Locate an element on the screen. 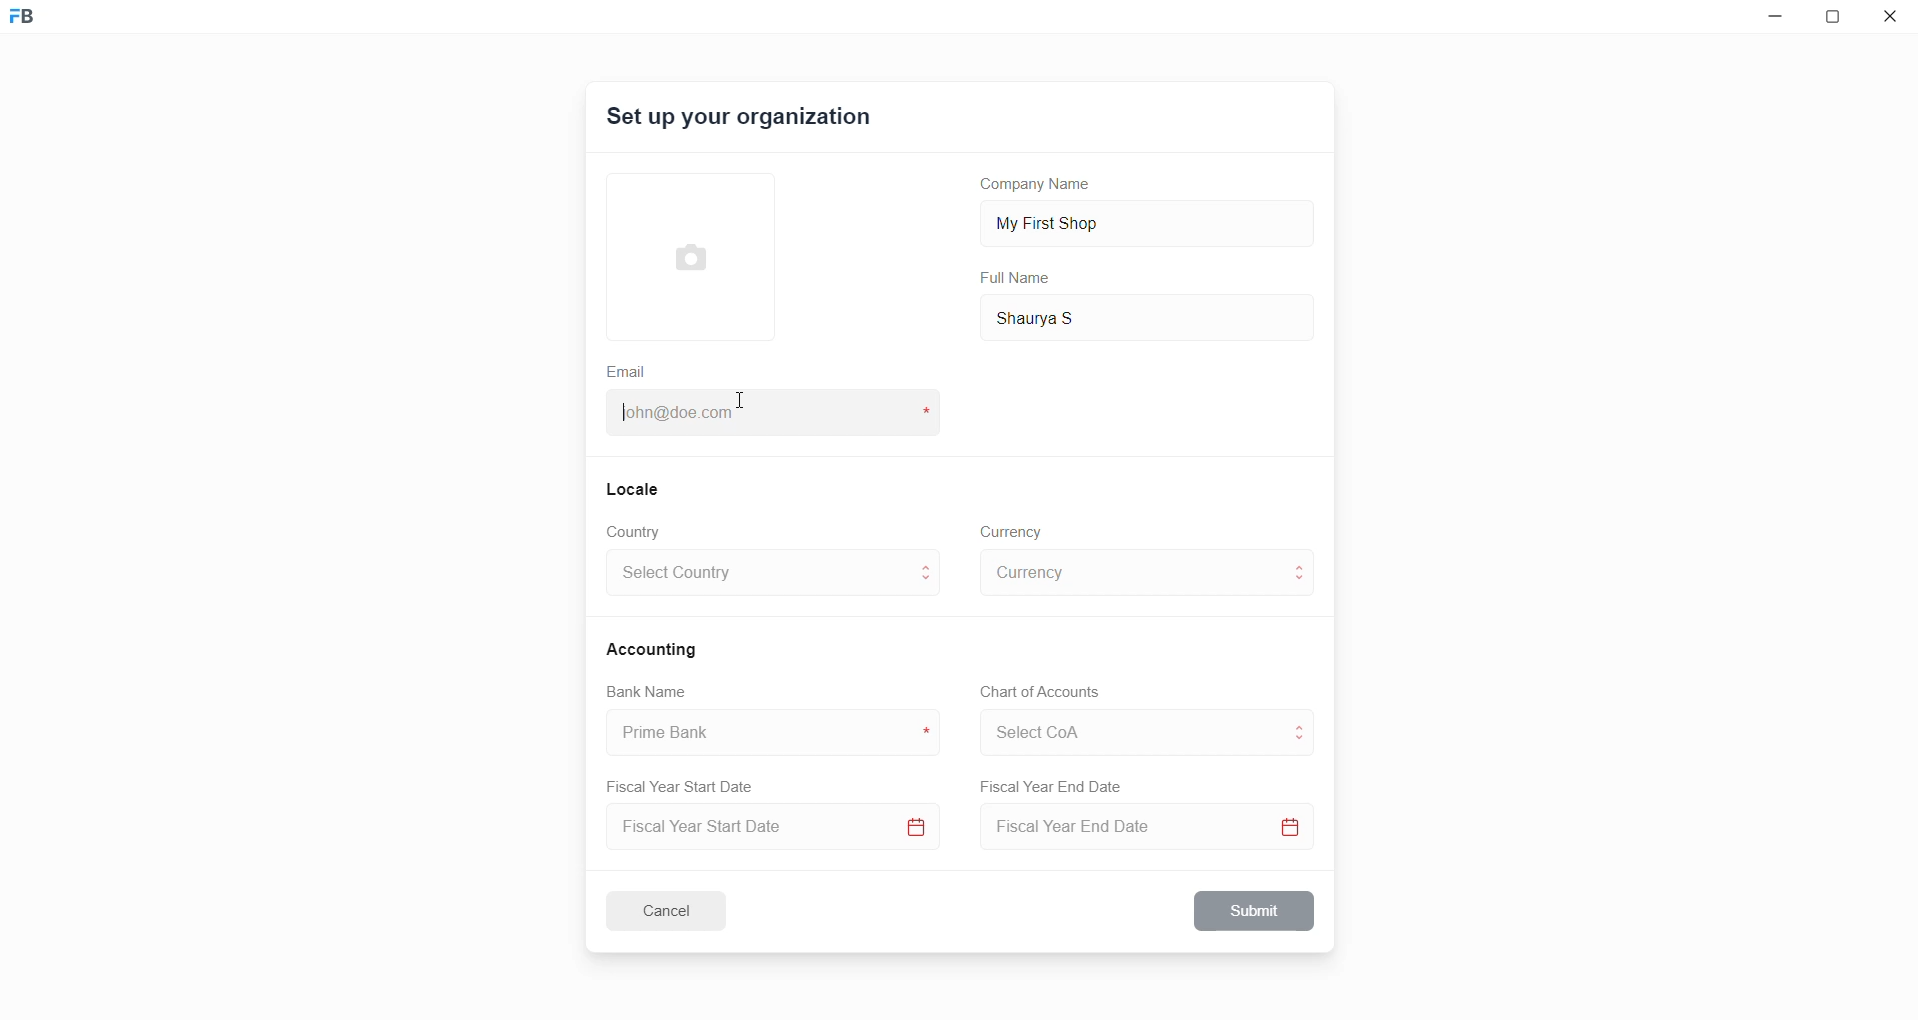 This screenshot has height=1020, width=1918. move to above country is located at coordinates (930, 565).